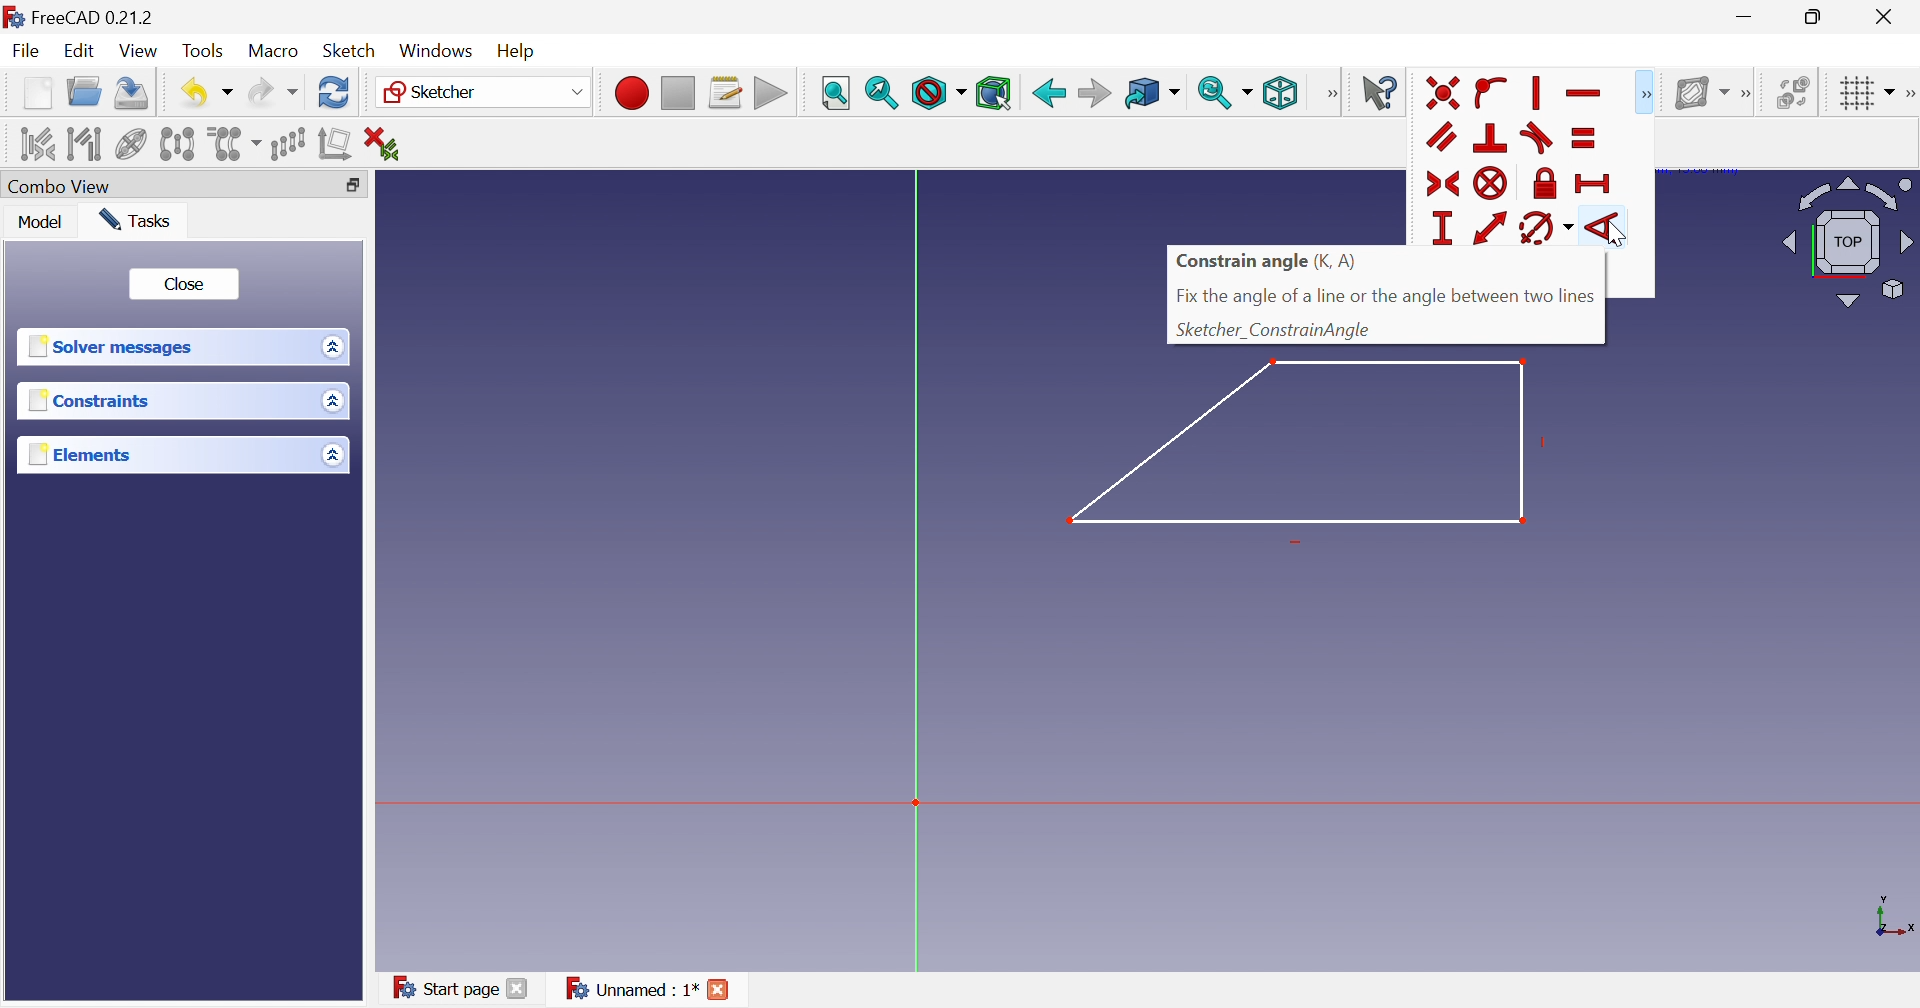  Describe the element at coordinates (1276, 330) in the screenshot. I see `Sketcher_ConstraintAngle` at that location.